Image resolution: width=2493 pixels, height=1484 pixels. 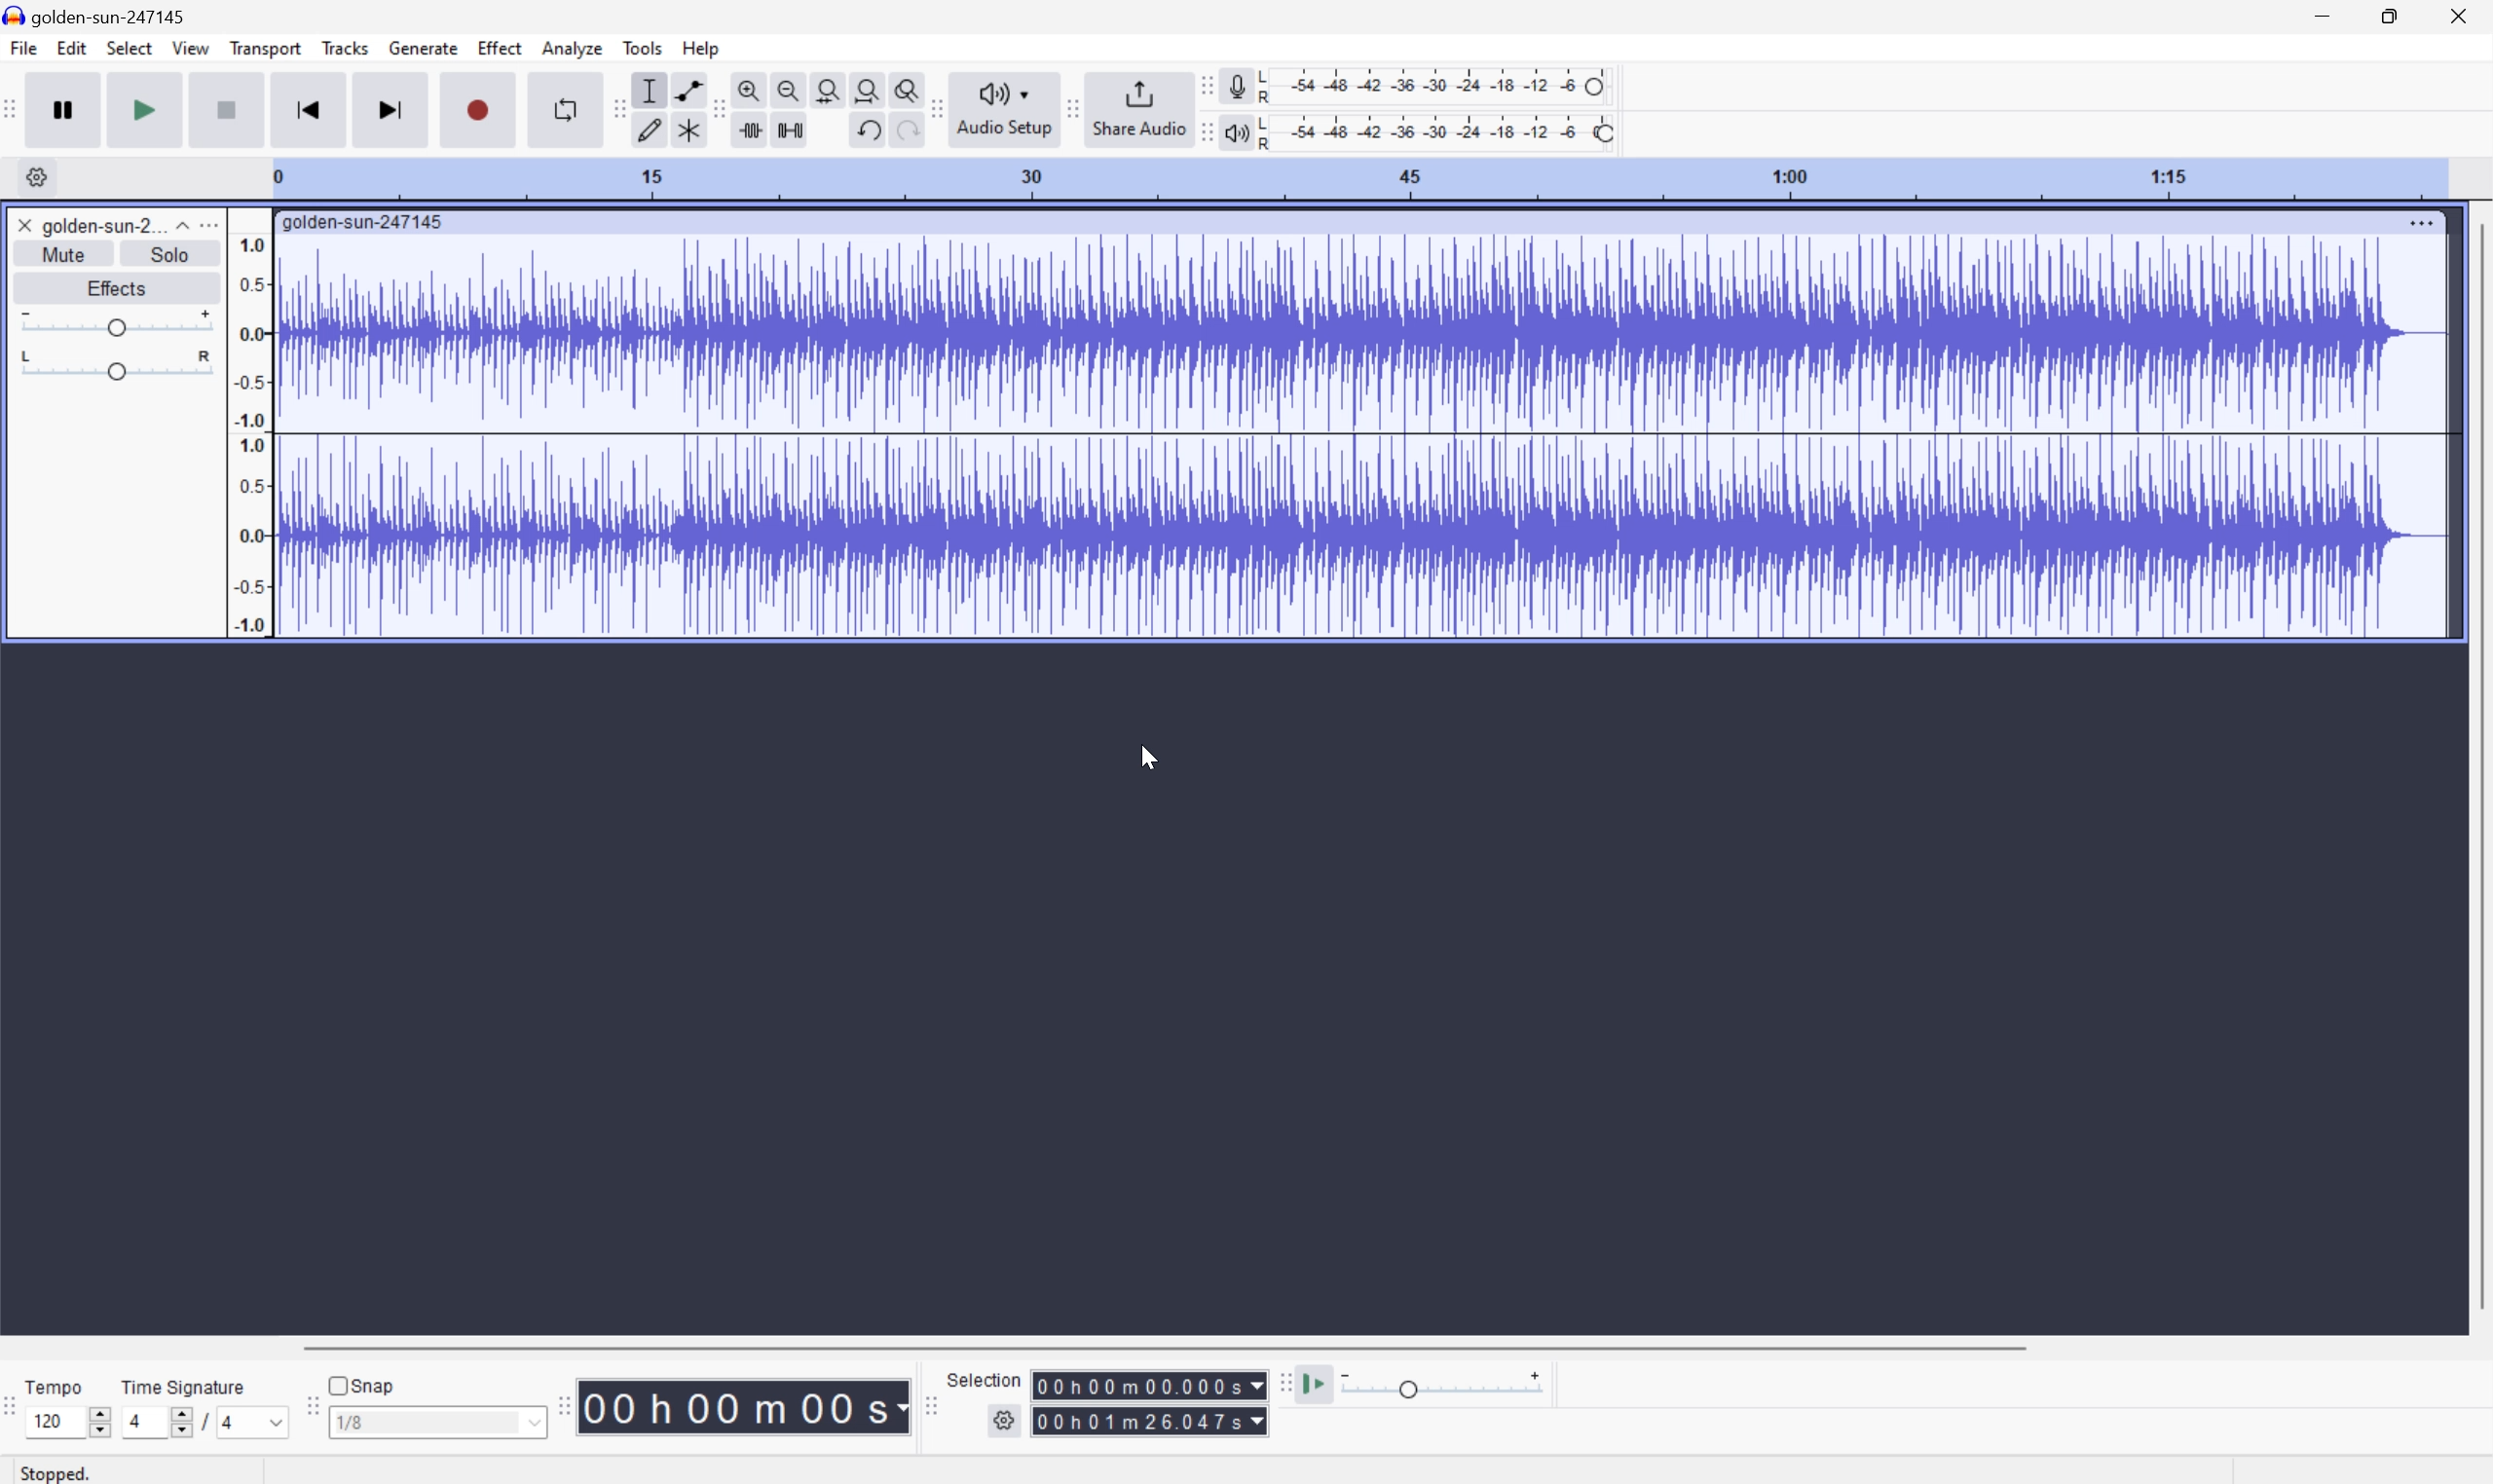 I want to click on Zoom in, so click(x=753, y=85).